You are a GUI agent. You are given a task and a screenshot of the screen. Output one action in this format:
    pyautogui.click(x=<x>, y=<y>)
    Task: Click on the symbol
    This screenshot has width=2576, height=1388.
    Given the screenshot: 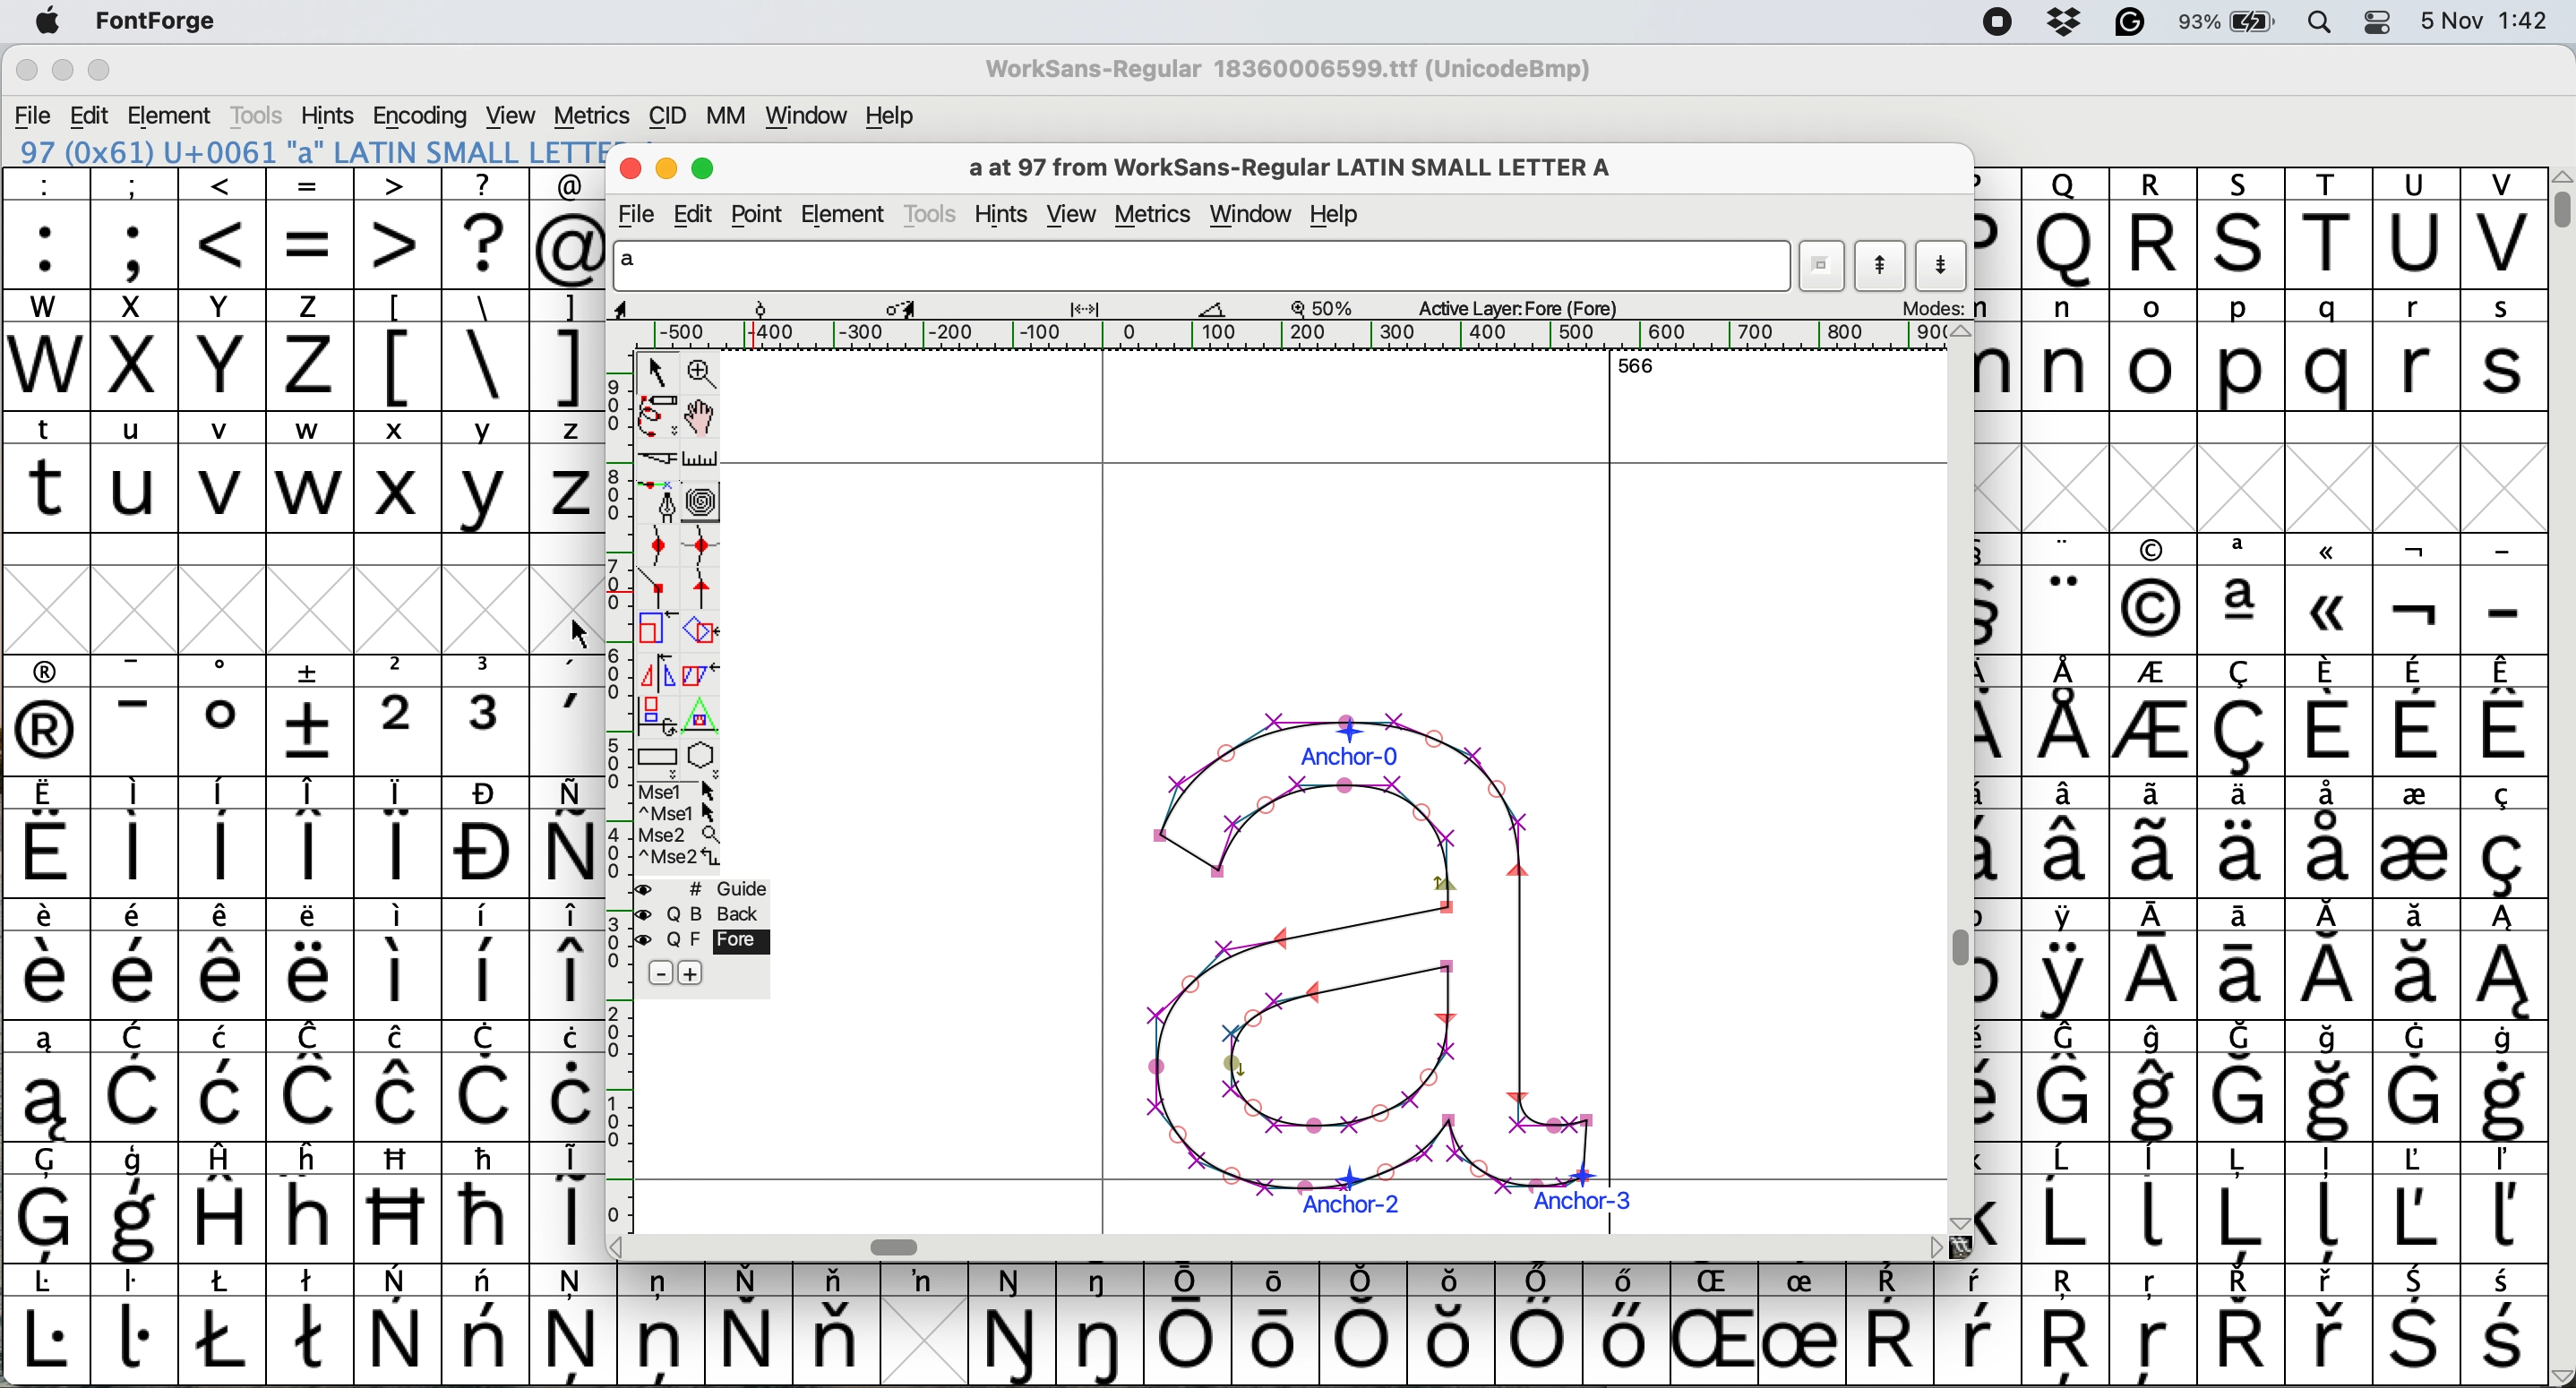 What is the action you would take?
    pyautogui.click(x=2157, y=1082)
    